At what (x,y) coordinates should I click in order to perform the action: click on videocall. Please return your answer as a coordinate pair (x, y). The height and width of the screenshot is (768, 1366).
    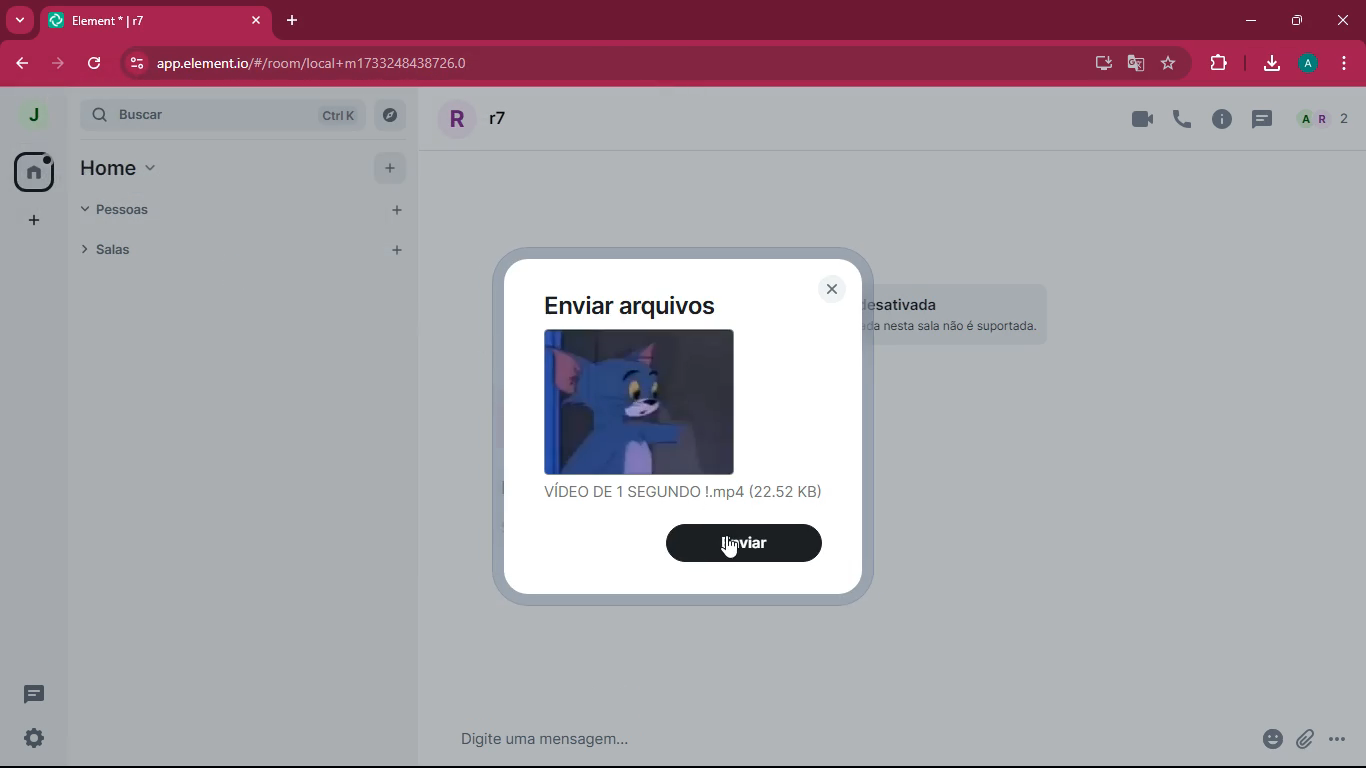
    Looking at the image, I should click on (1142, 118).